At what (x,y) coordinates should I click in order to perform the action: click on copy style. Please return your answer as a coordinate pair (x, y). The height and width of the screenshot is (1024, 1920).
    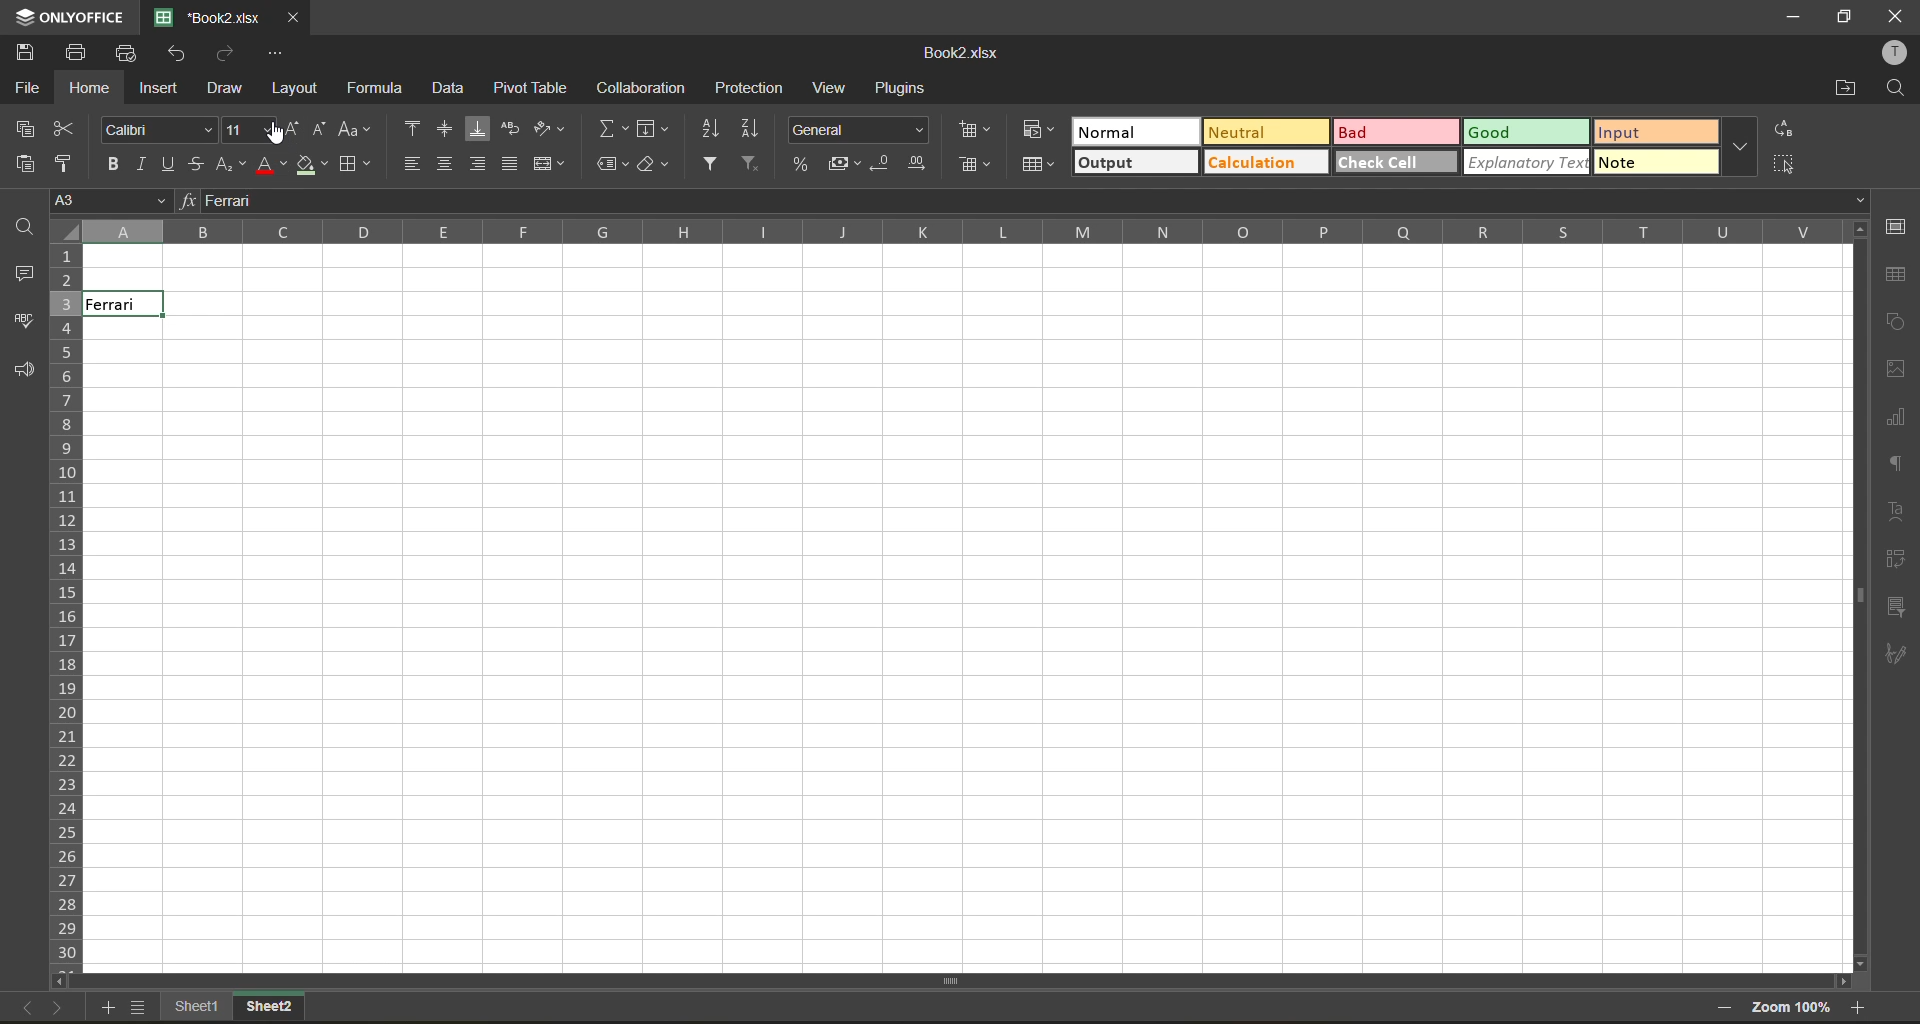
    Looking at the image, I should click on (67, 162).